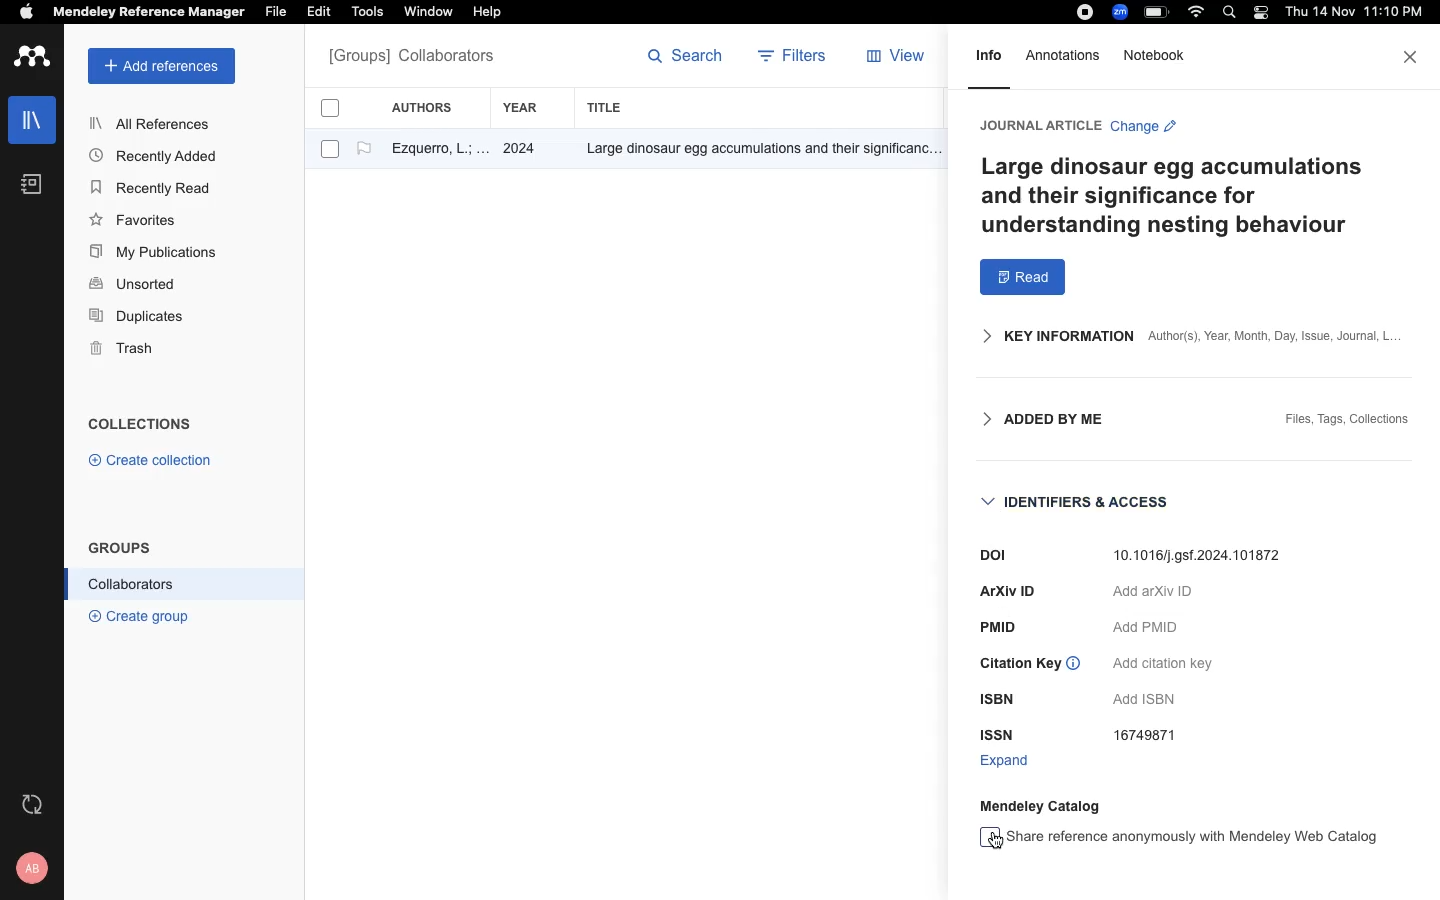  What do you see at coordinates (137, 219) in the screenshot?
I see `Favorites` at bounding box center [137, 219].